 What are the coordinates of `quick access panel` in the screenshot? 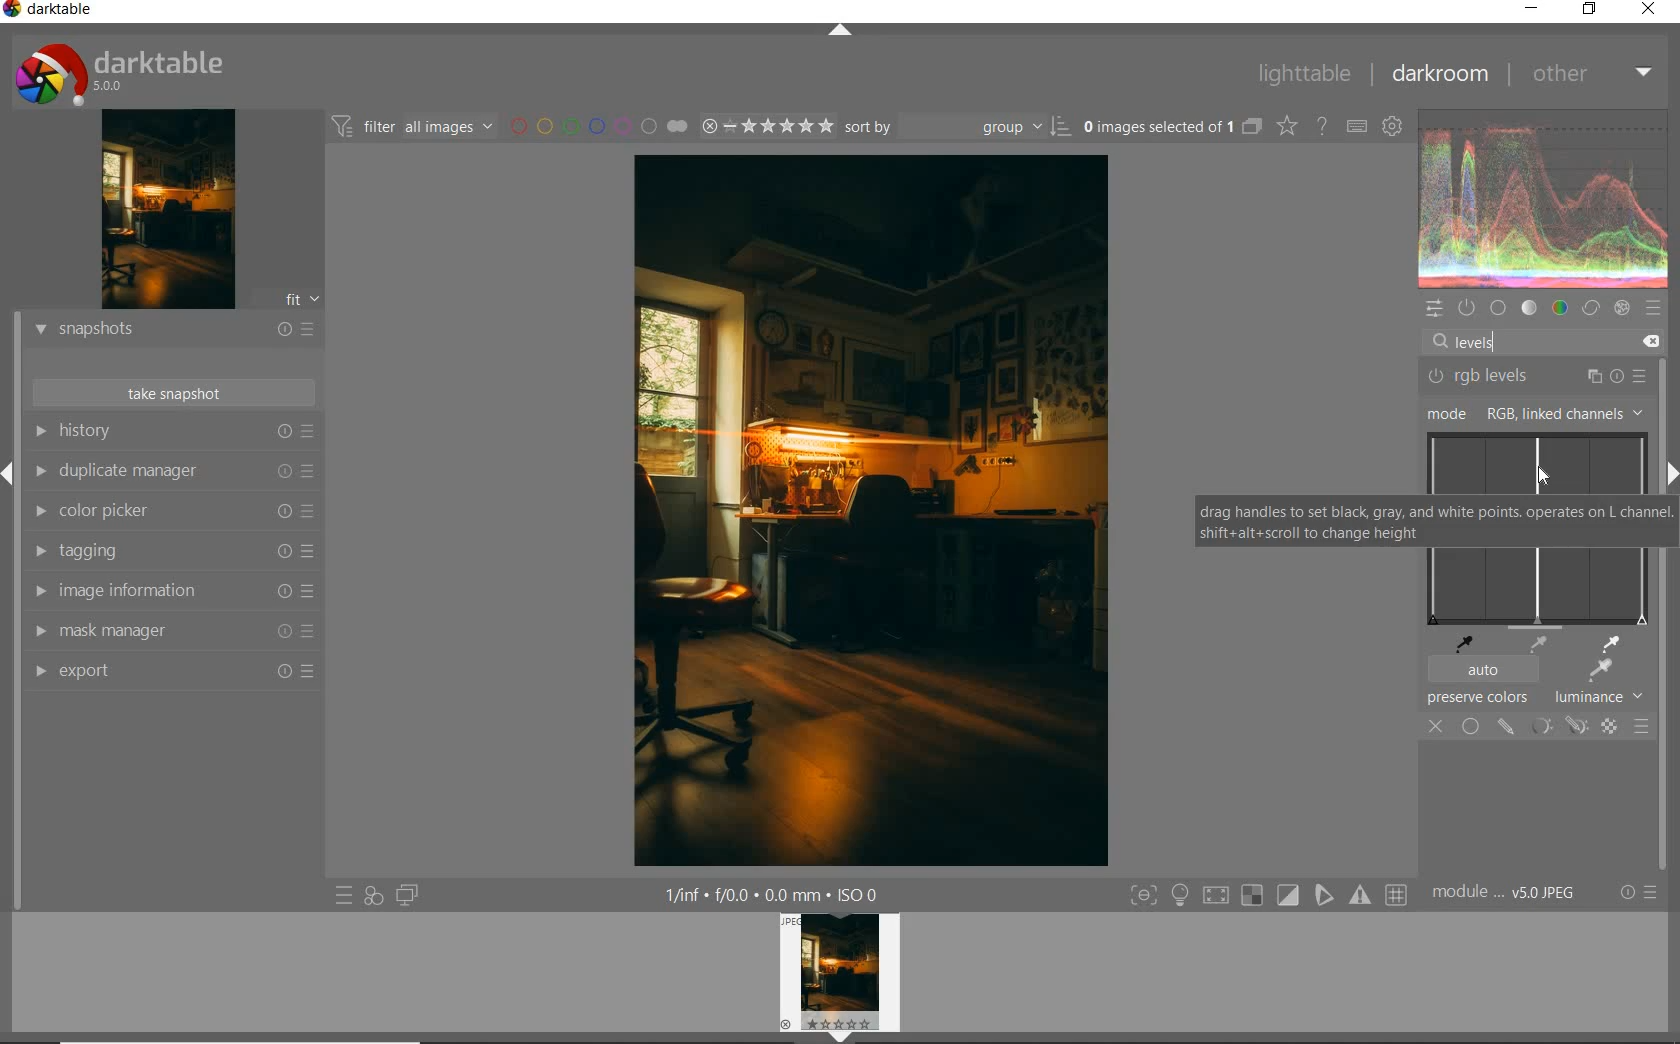 It's located at (1432, 309).